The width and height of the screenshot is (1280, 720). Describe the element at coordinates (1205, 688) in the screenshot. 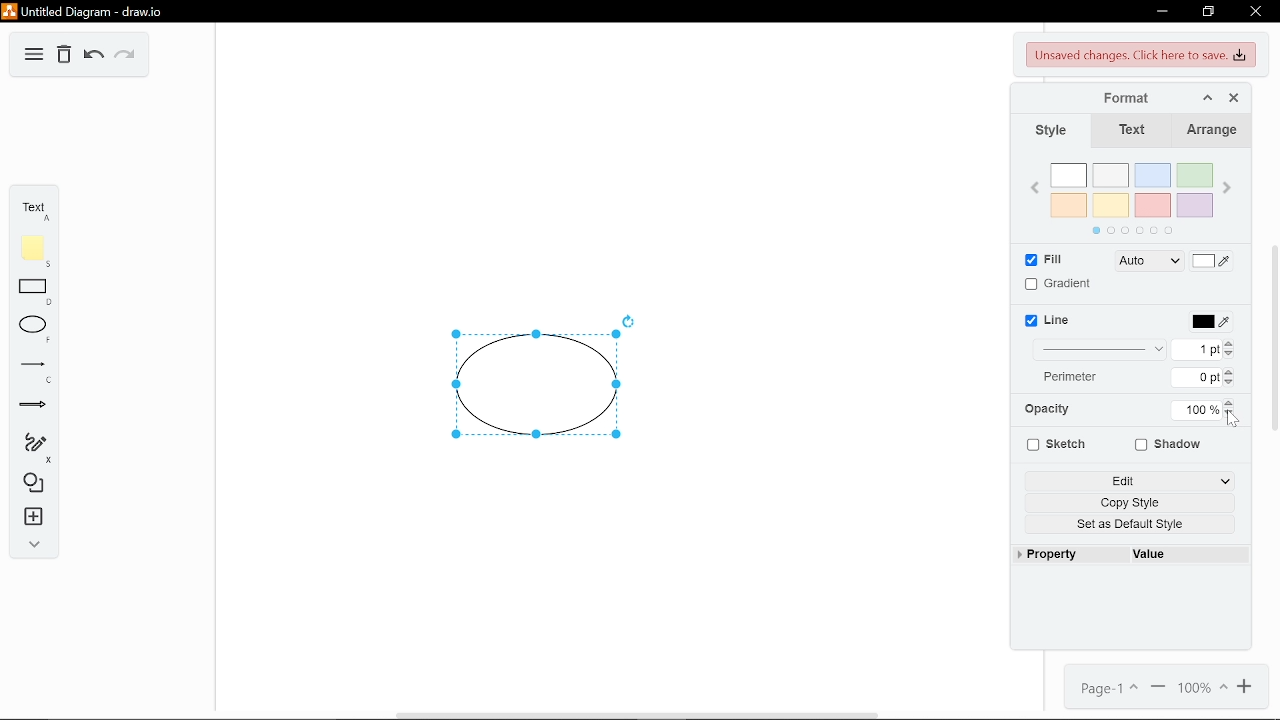

I see `Change zoom` at that location.